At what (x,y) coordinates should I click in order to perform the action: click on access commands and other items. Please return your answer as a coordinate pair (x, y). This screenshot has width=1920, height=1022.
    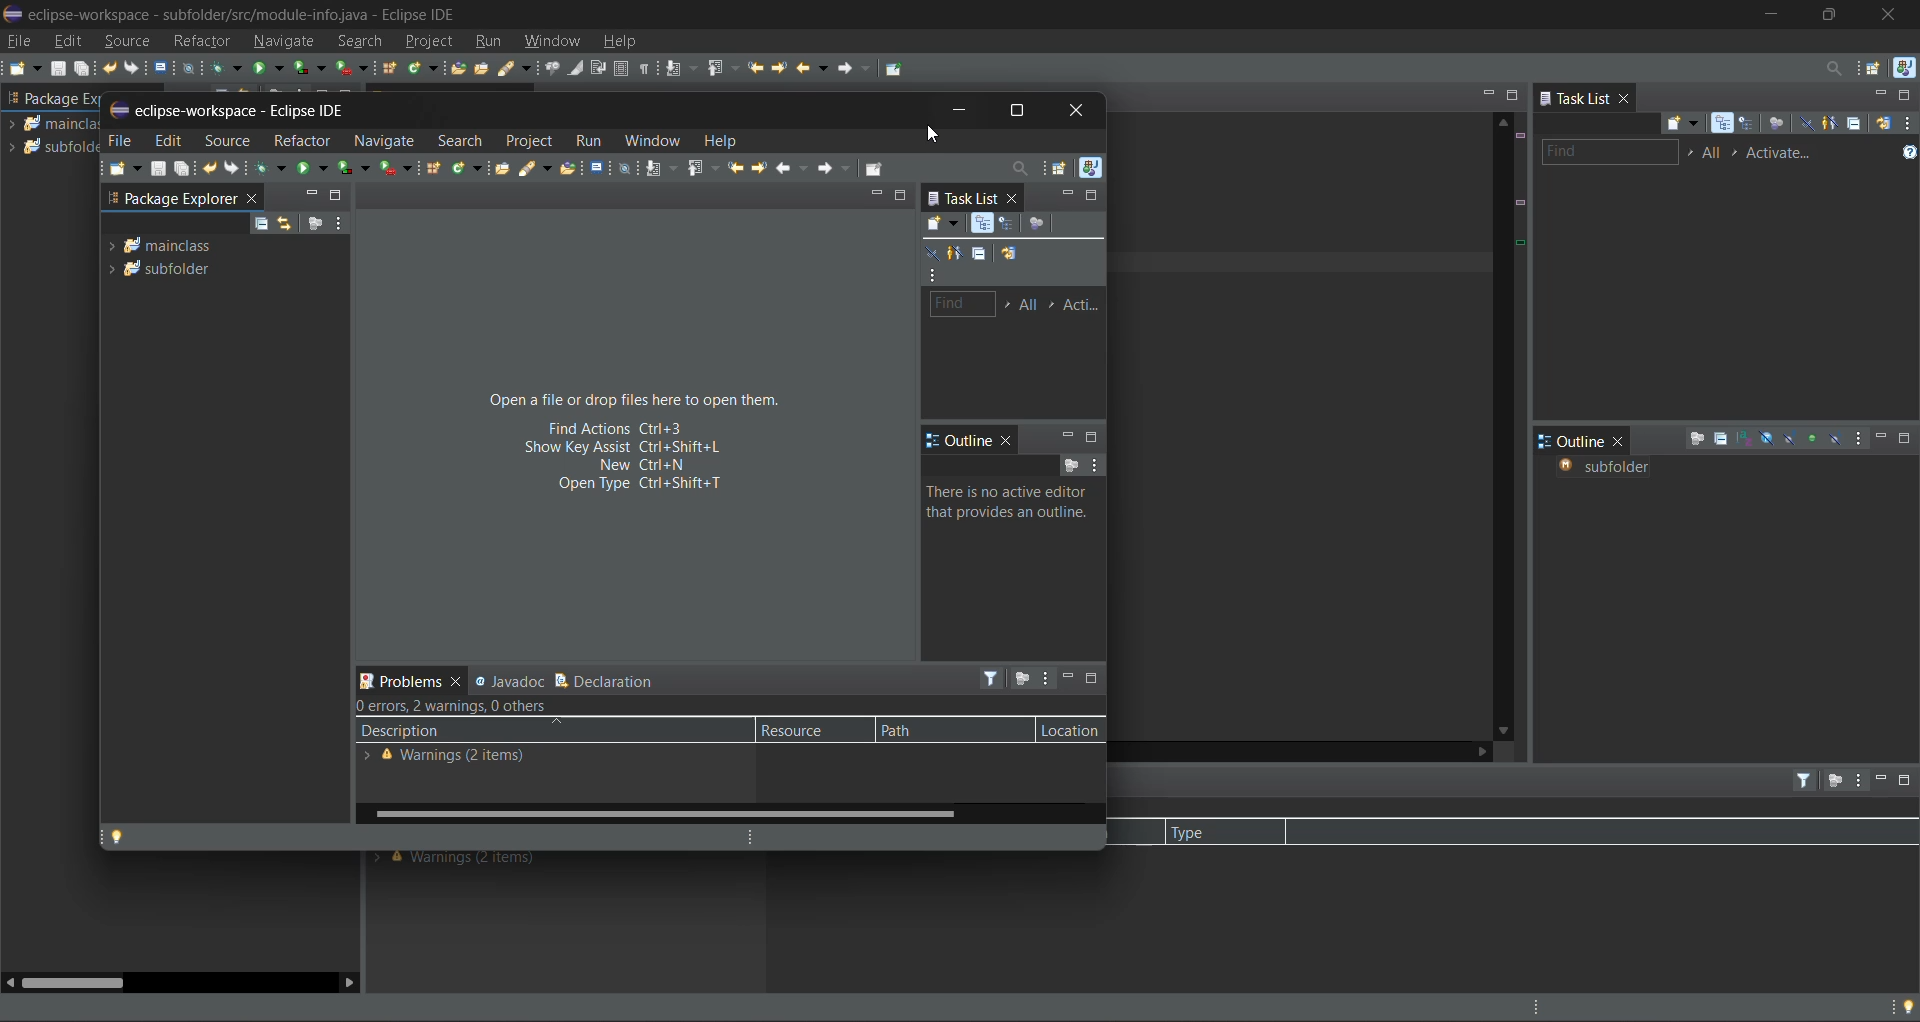
    Looking at the image, I should click on (1019, 168).